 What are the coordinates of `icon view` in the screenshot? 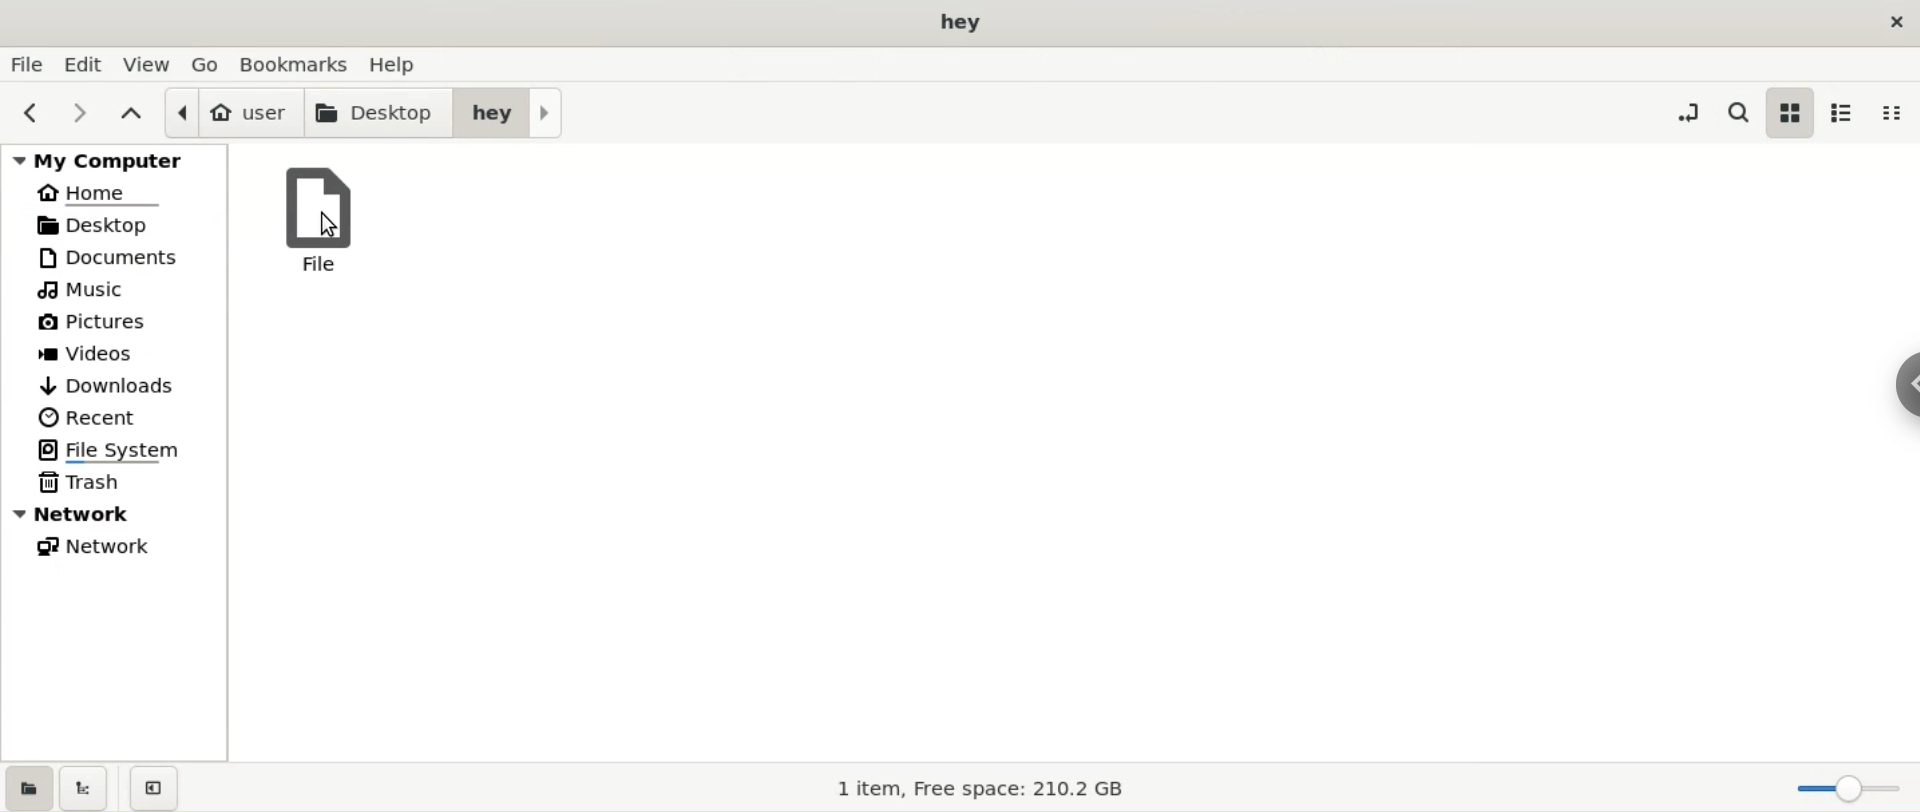 It's located at (1791, 114).